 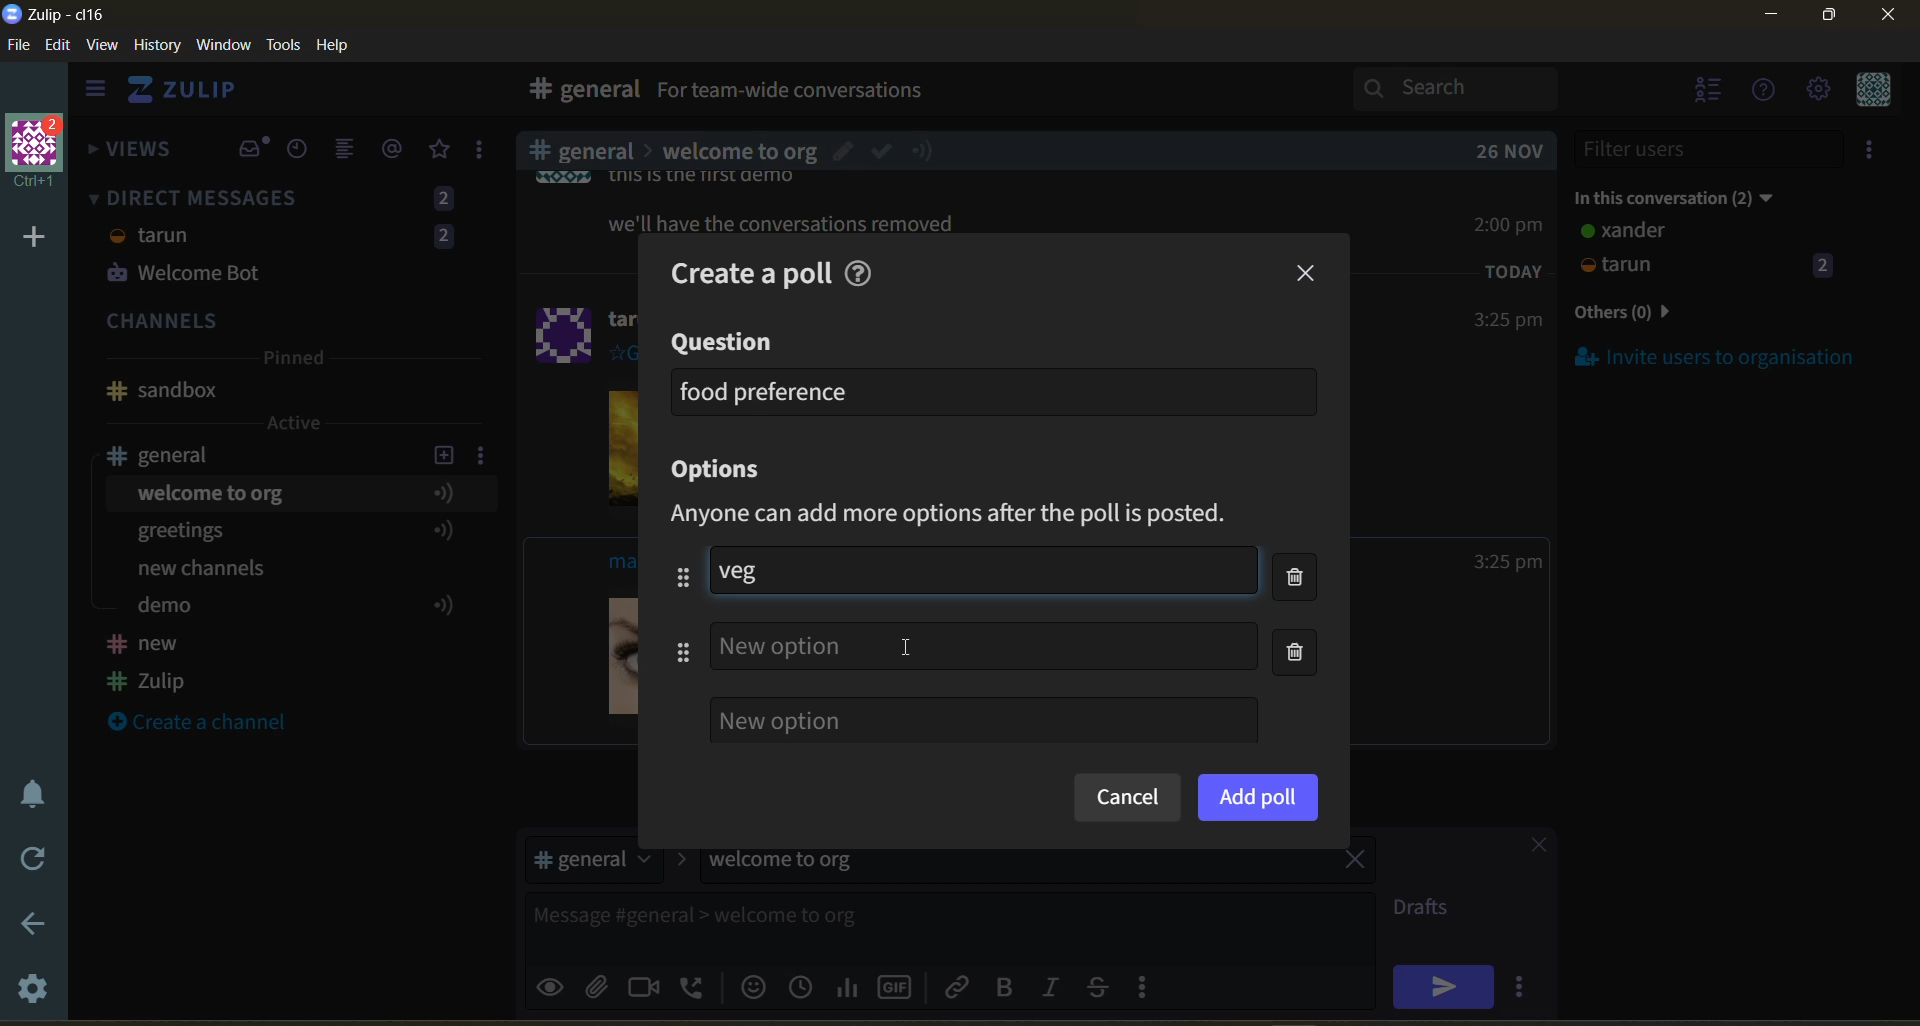 I want to click on question, so click(x=725, y=343).